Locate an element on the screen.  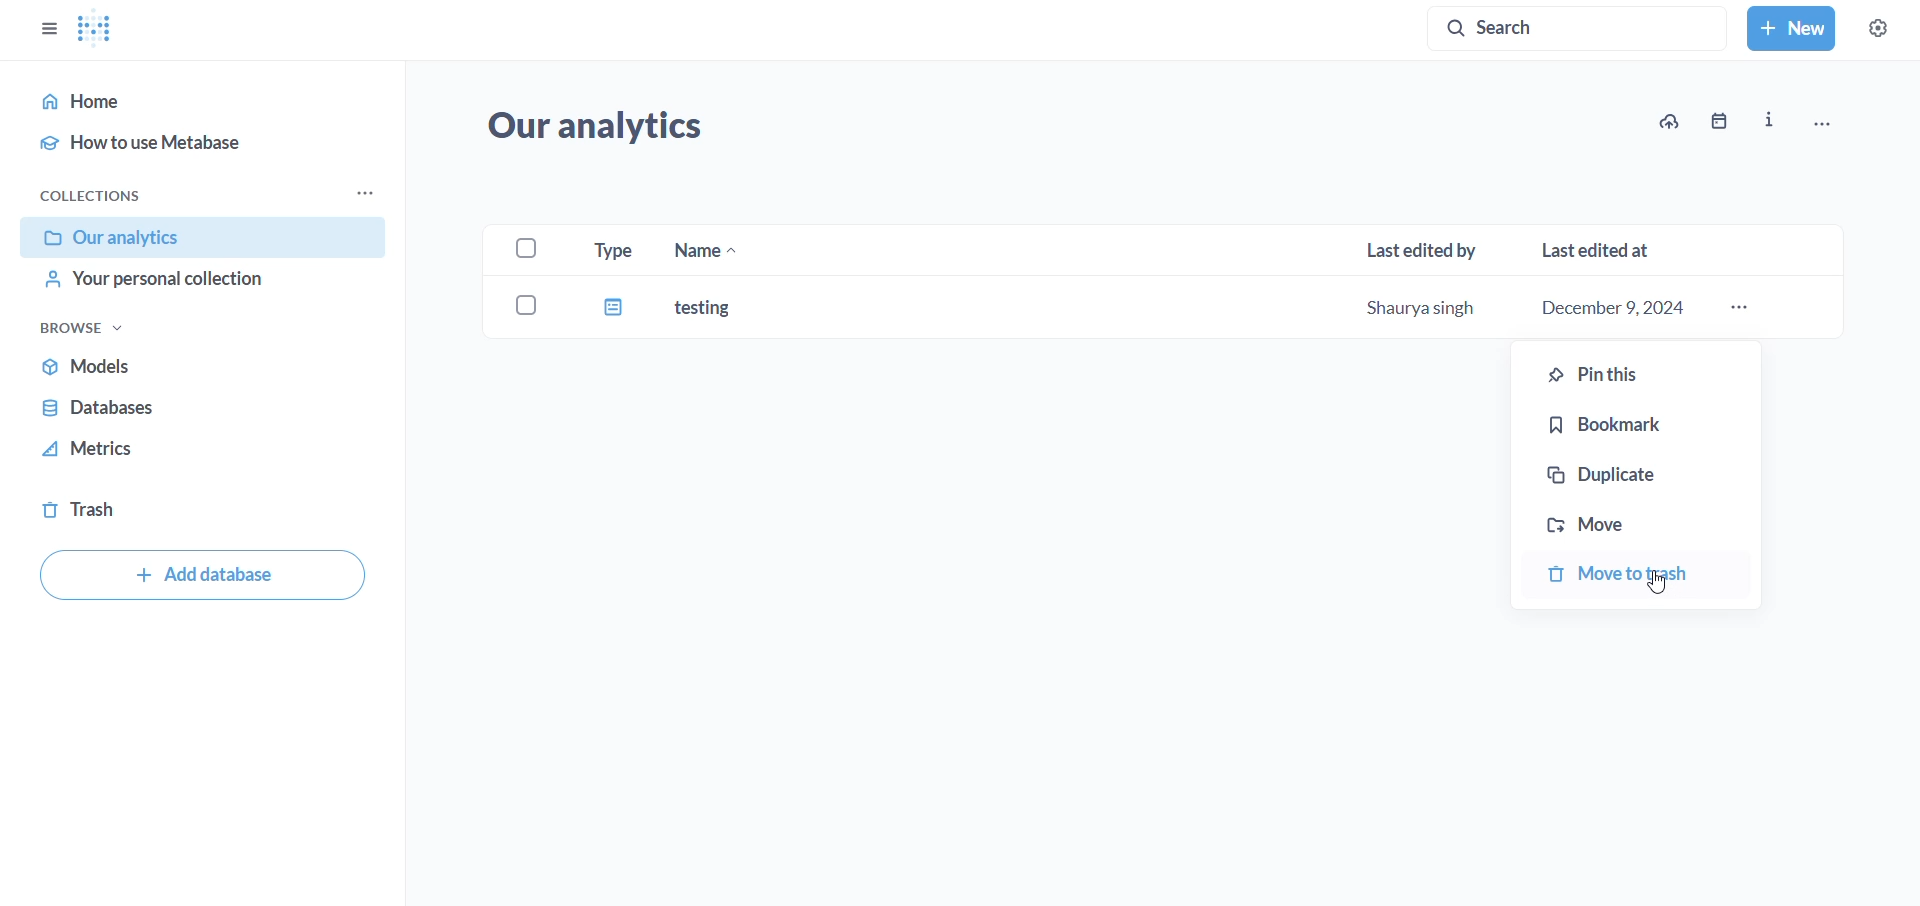
last edited at is located at coordinates (1602, 243).